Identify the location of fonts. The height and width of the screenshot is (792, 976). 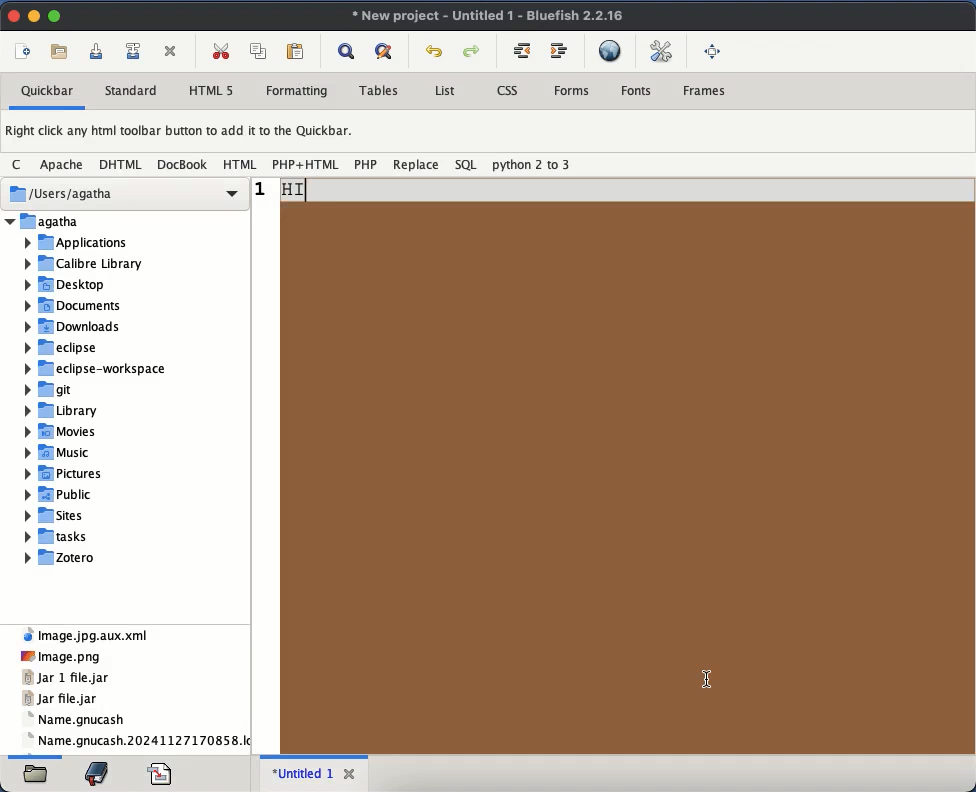
(639, 92).